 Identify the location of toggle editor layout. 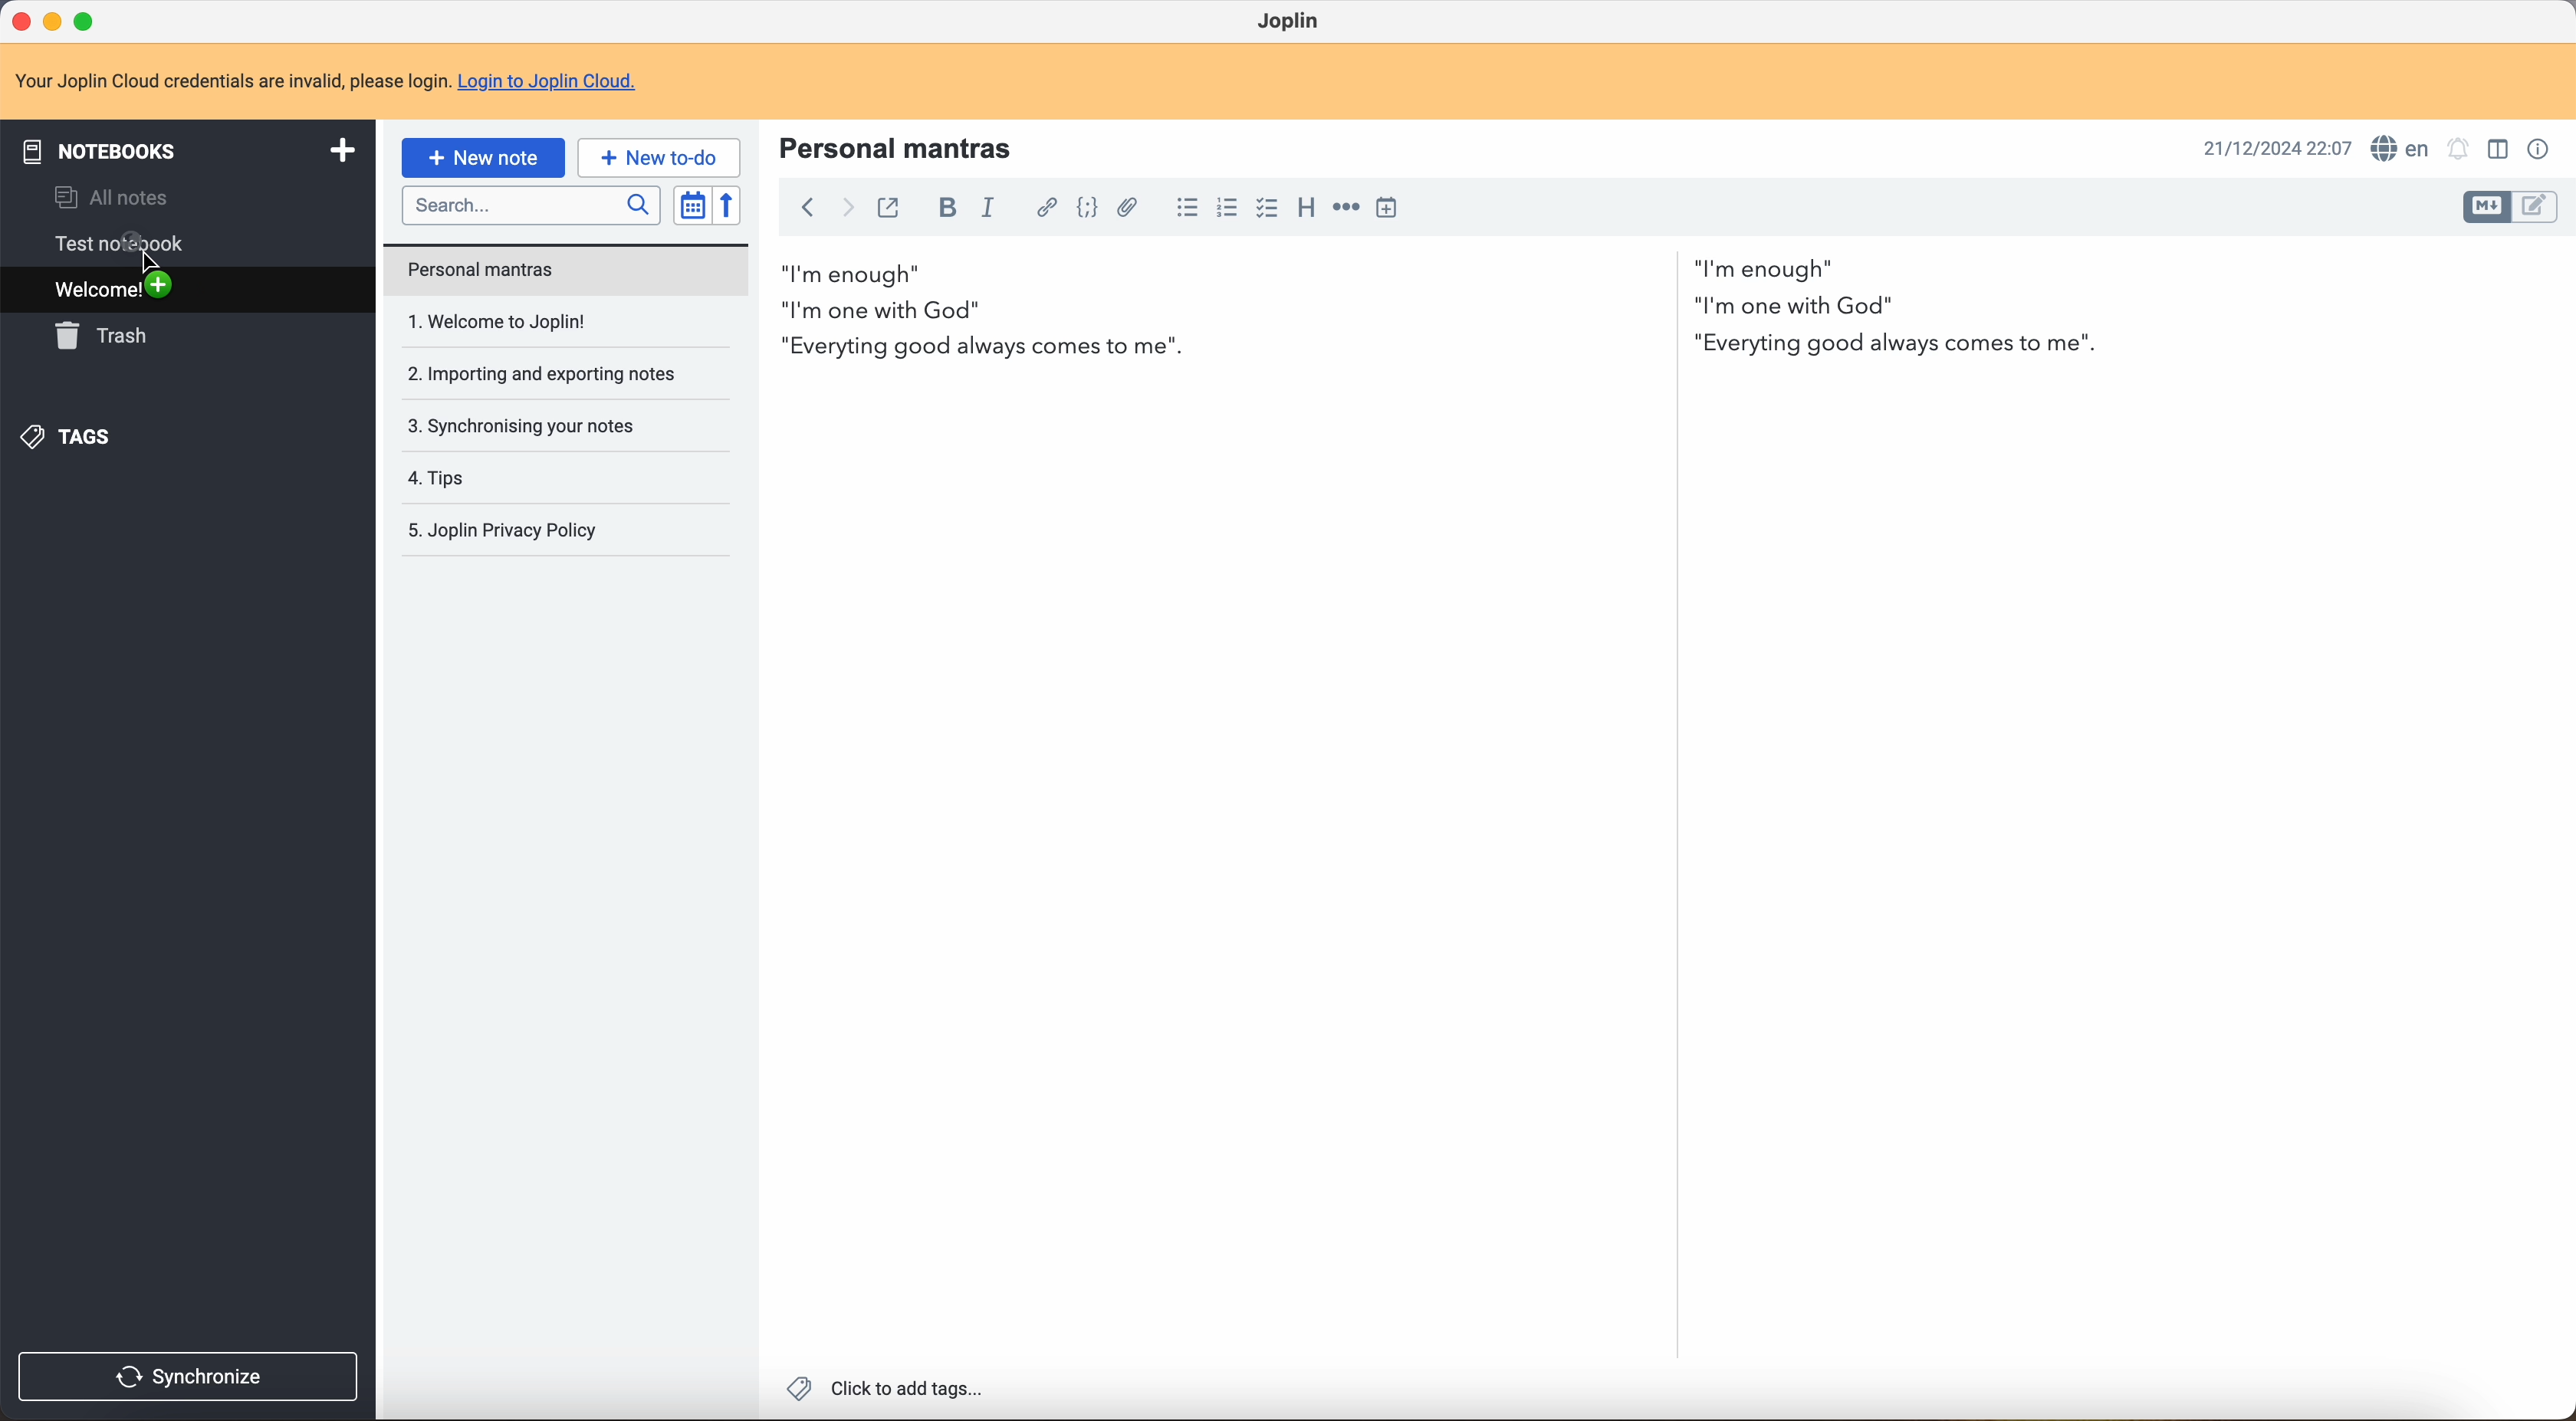
(2542, 204).